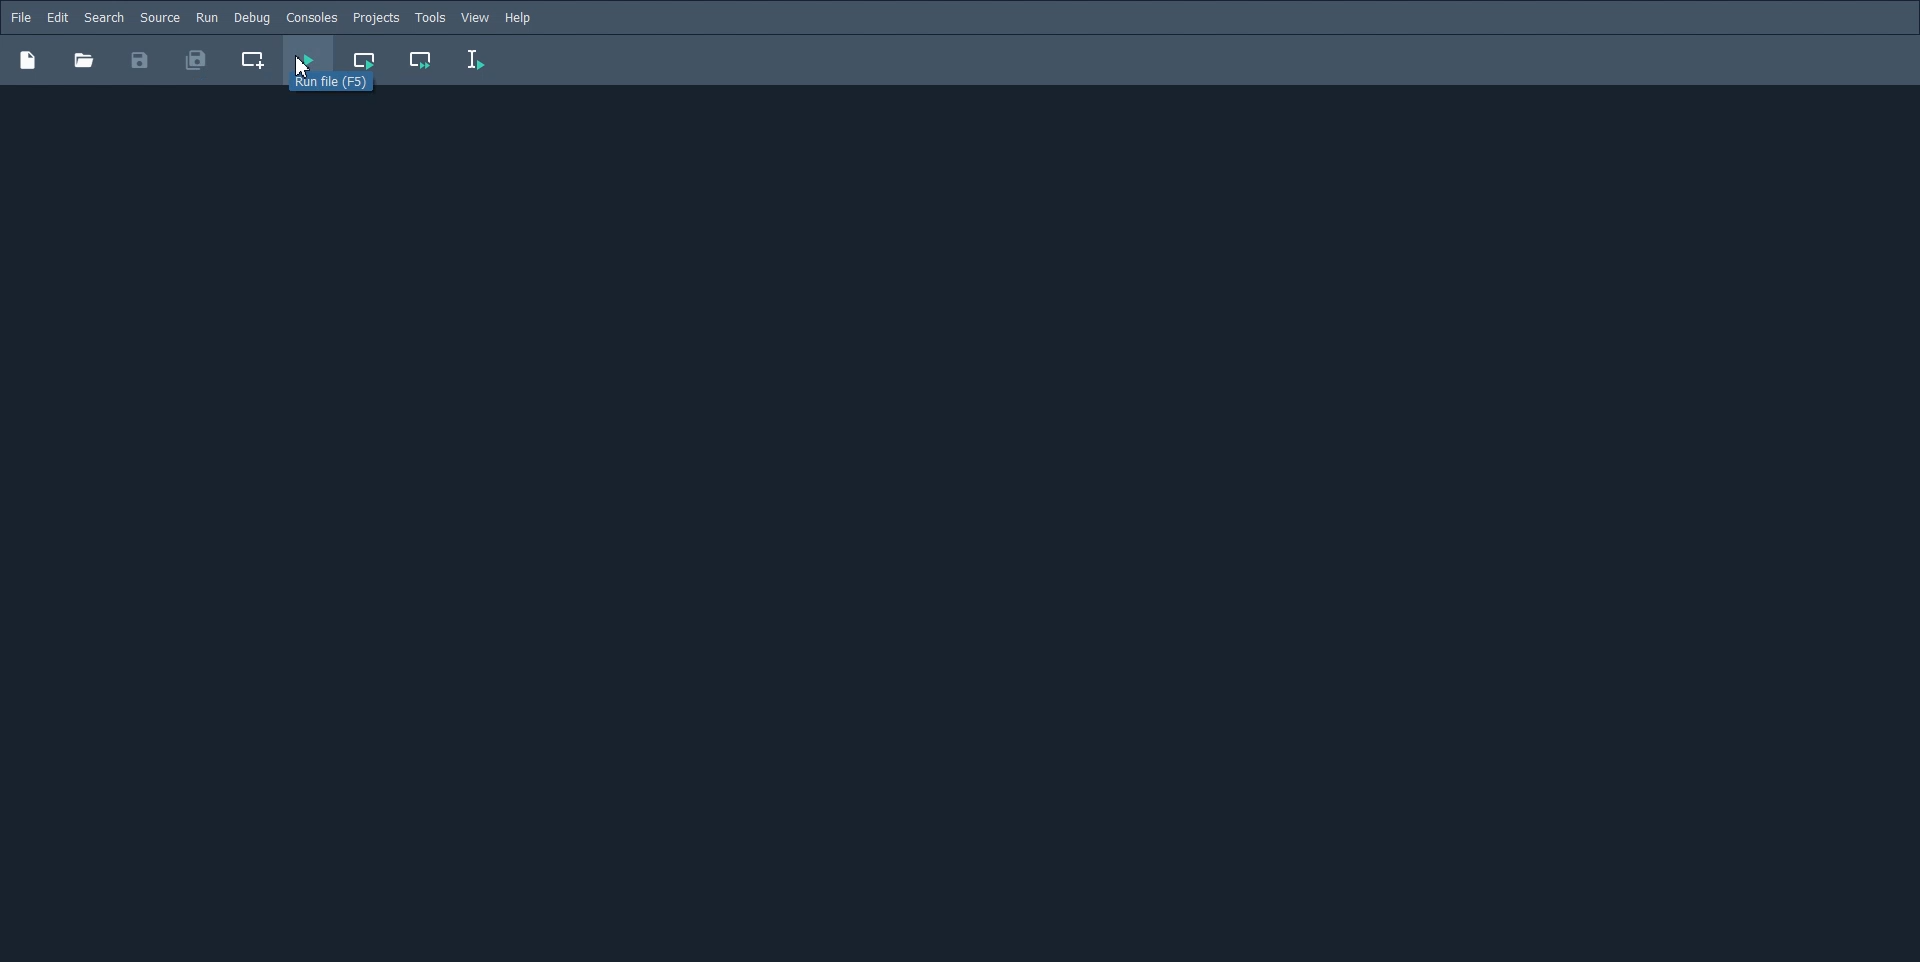 The height and width of the screenshot is (962, 1920). Describe the element at coordinates (520, 18) in the screenshot. I see `Help` at that location.